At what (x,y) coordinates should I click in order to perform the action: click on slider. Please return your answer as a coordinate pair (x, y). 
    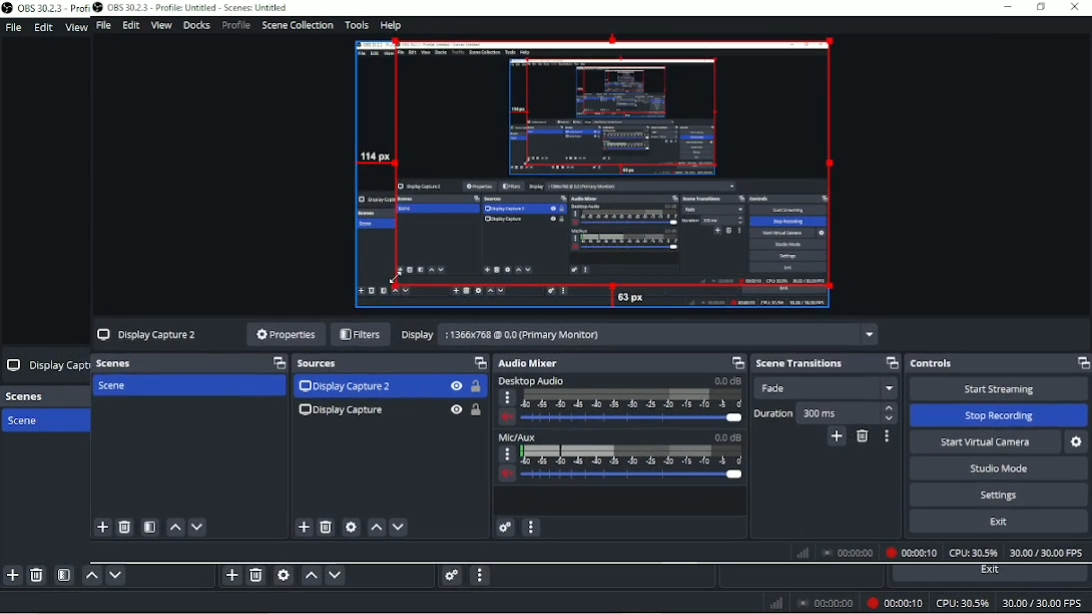
    Looking at the image, I should click on (634, 420).